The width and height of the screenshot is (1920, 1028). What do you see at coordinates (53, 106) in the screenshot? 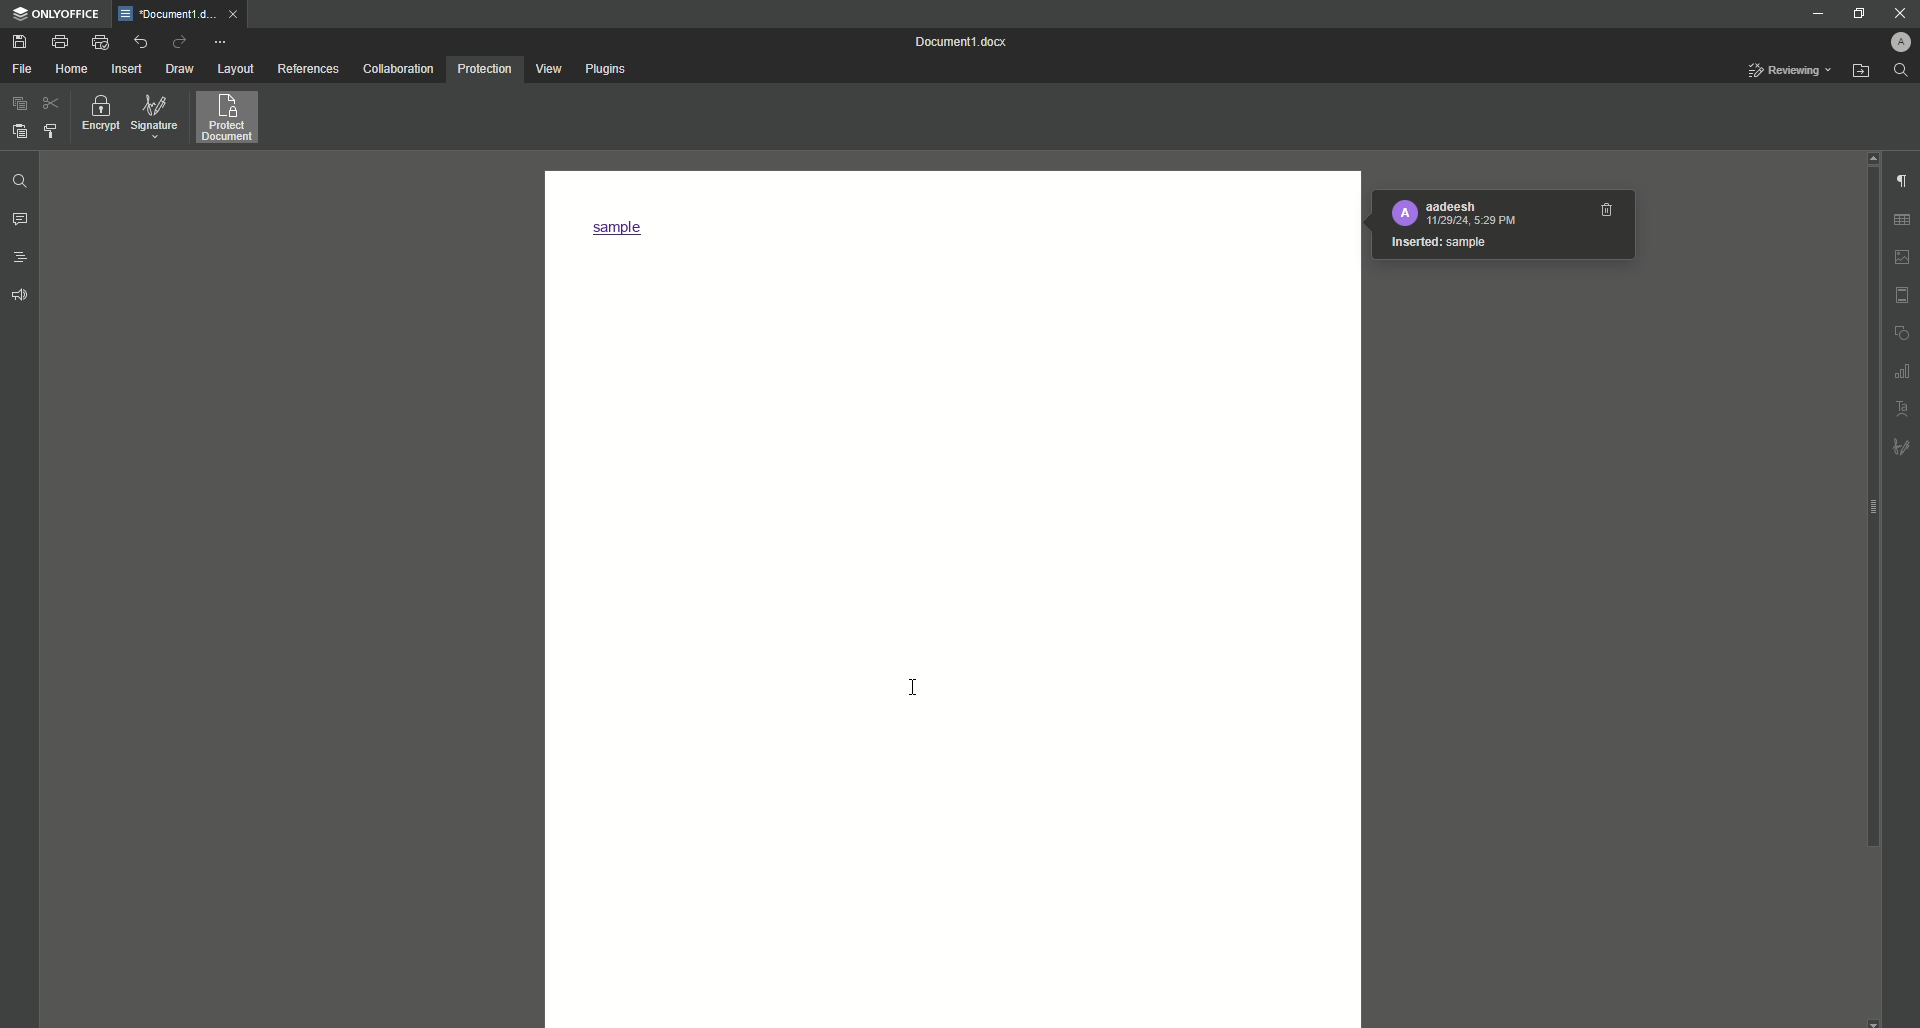
I see `Cut` at bounding box center [53, 106].